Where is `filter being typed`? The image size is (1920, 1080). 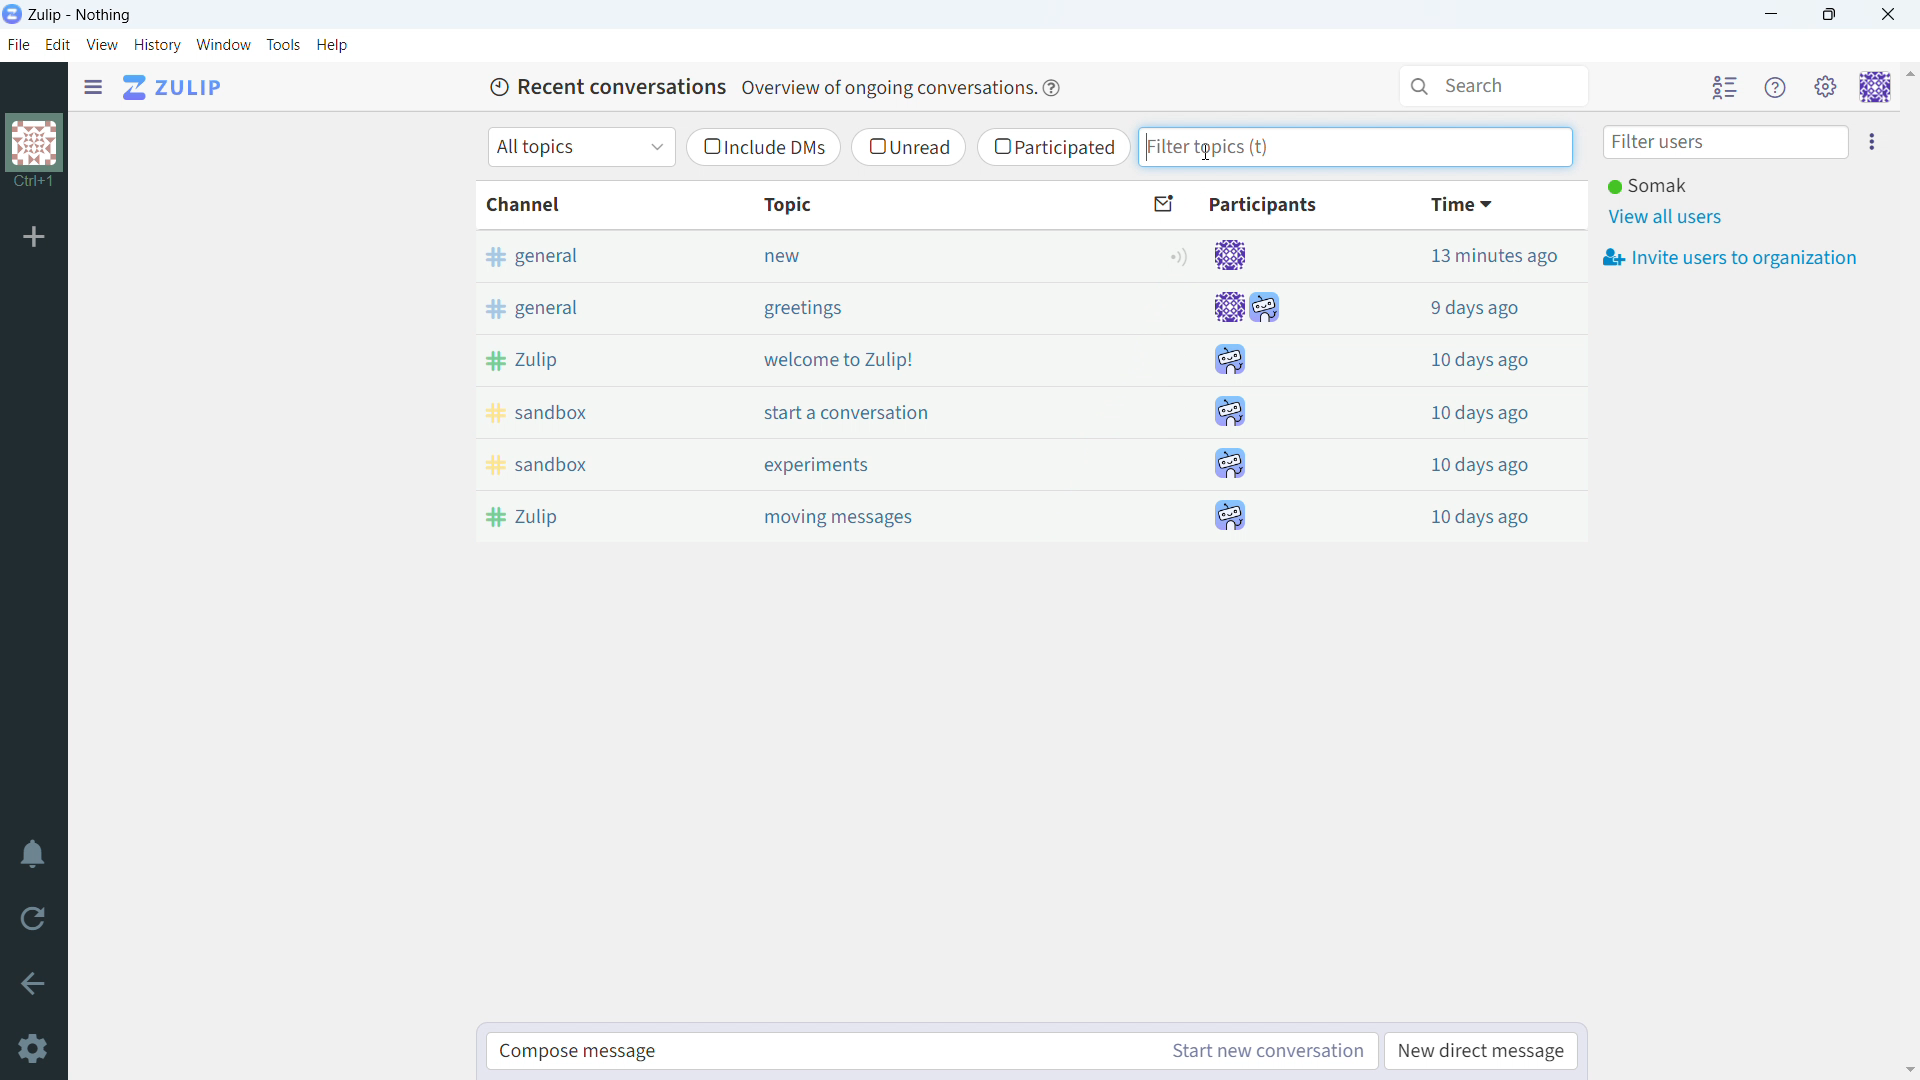
filter being typed is located at coordinates (1356, 147).